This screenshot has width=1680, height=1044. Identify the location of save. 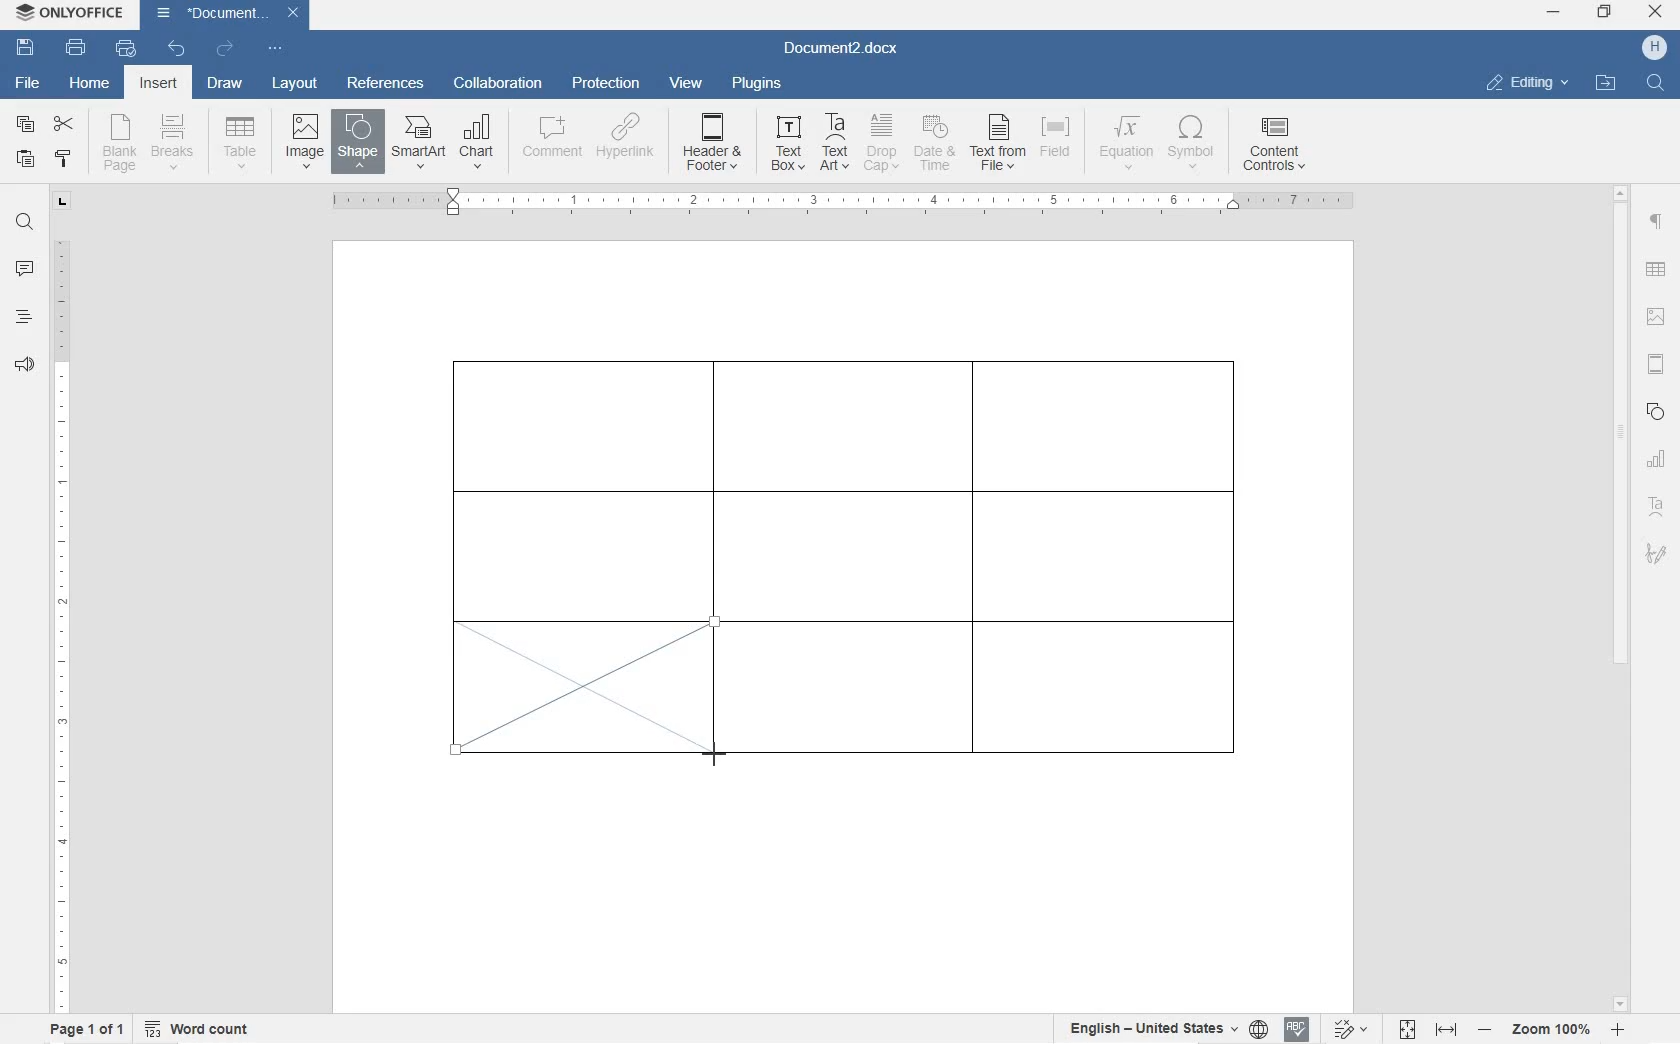
(26, 48).